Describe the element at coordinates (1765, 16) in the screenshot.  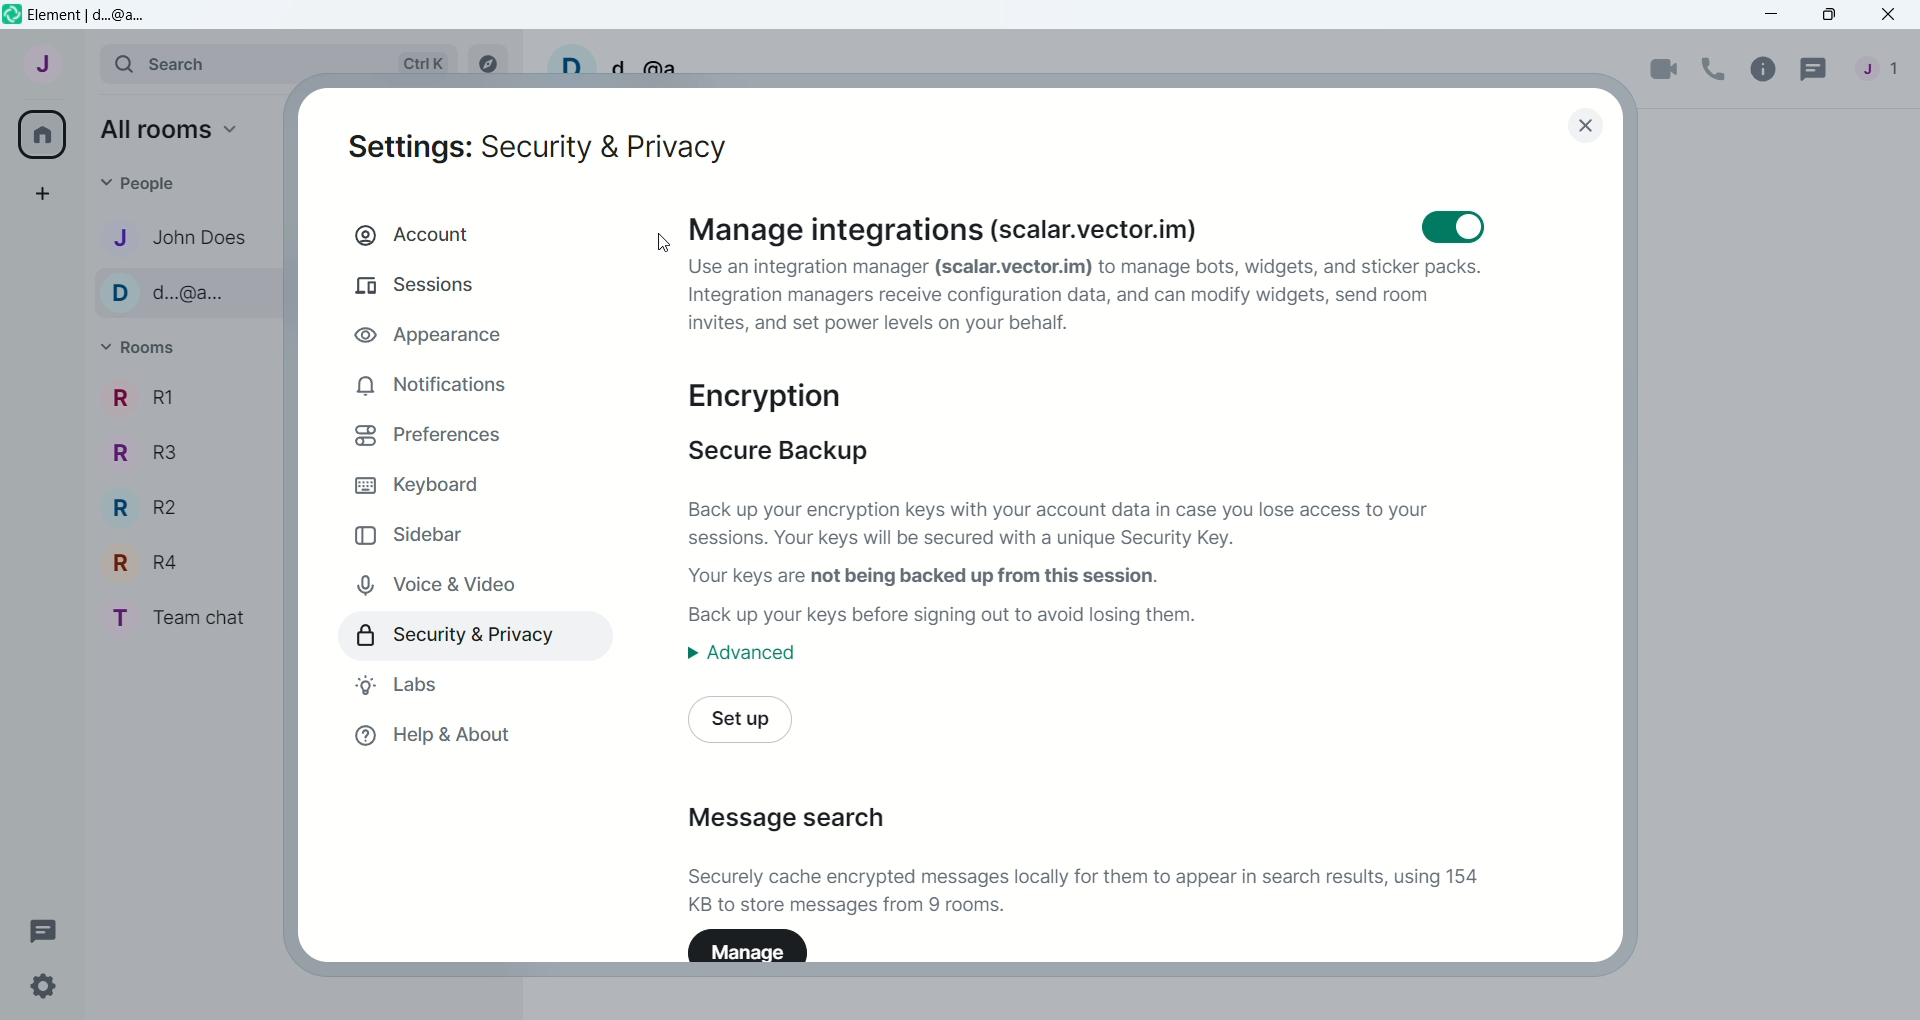
I see `minimize` at that location.